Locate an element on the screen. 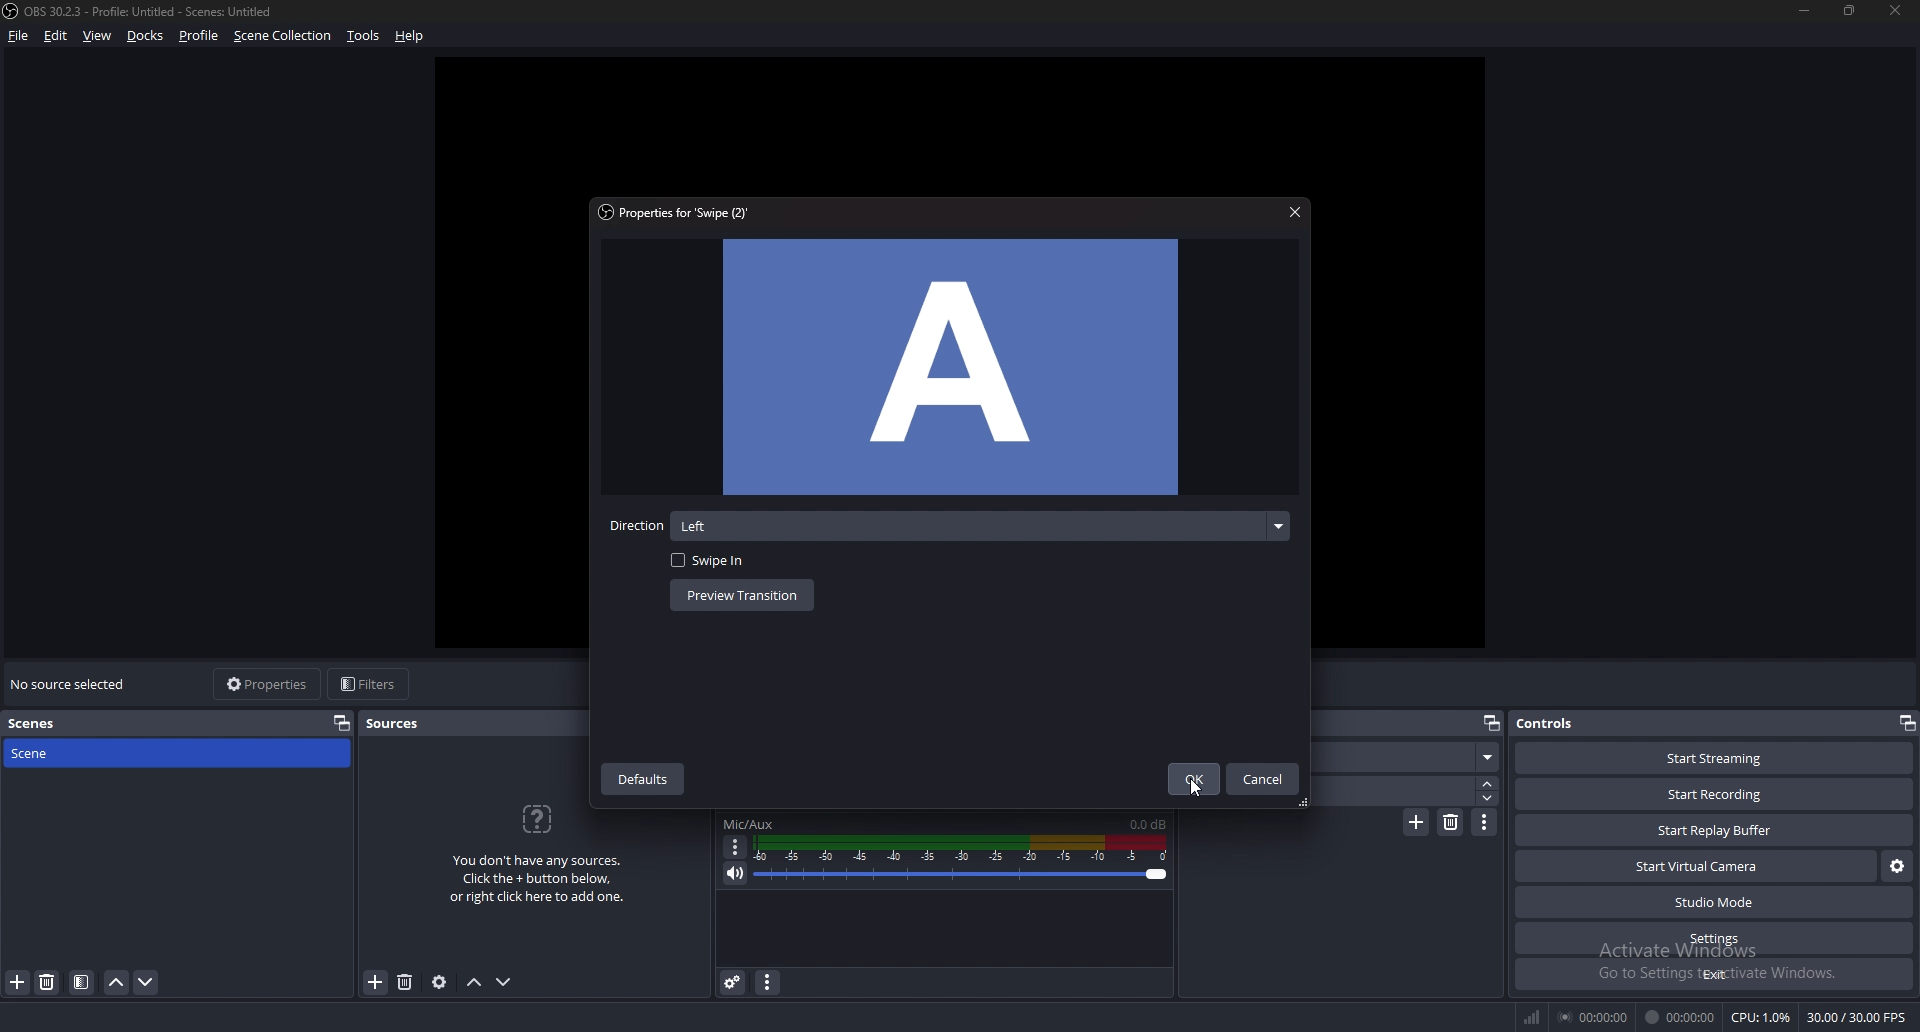 This screenshot has height=1032, width=1920. cancel is located at coordinates (1263, 780).